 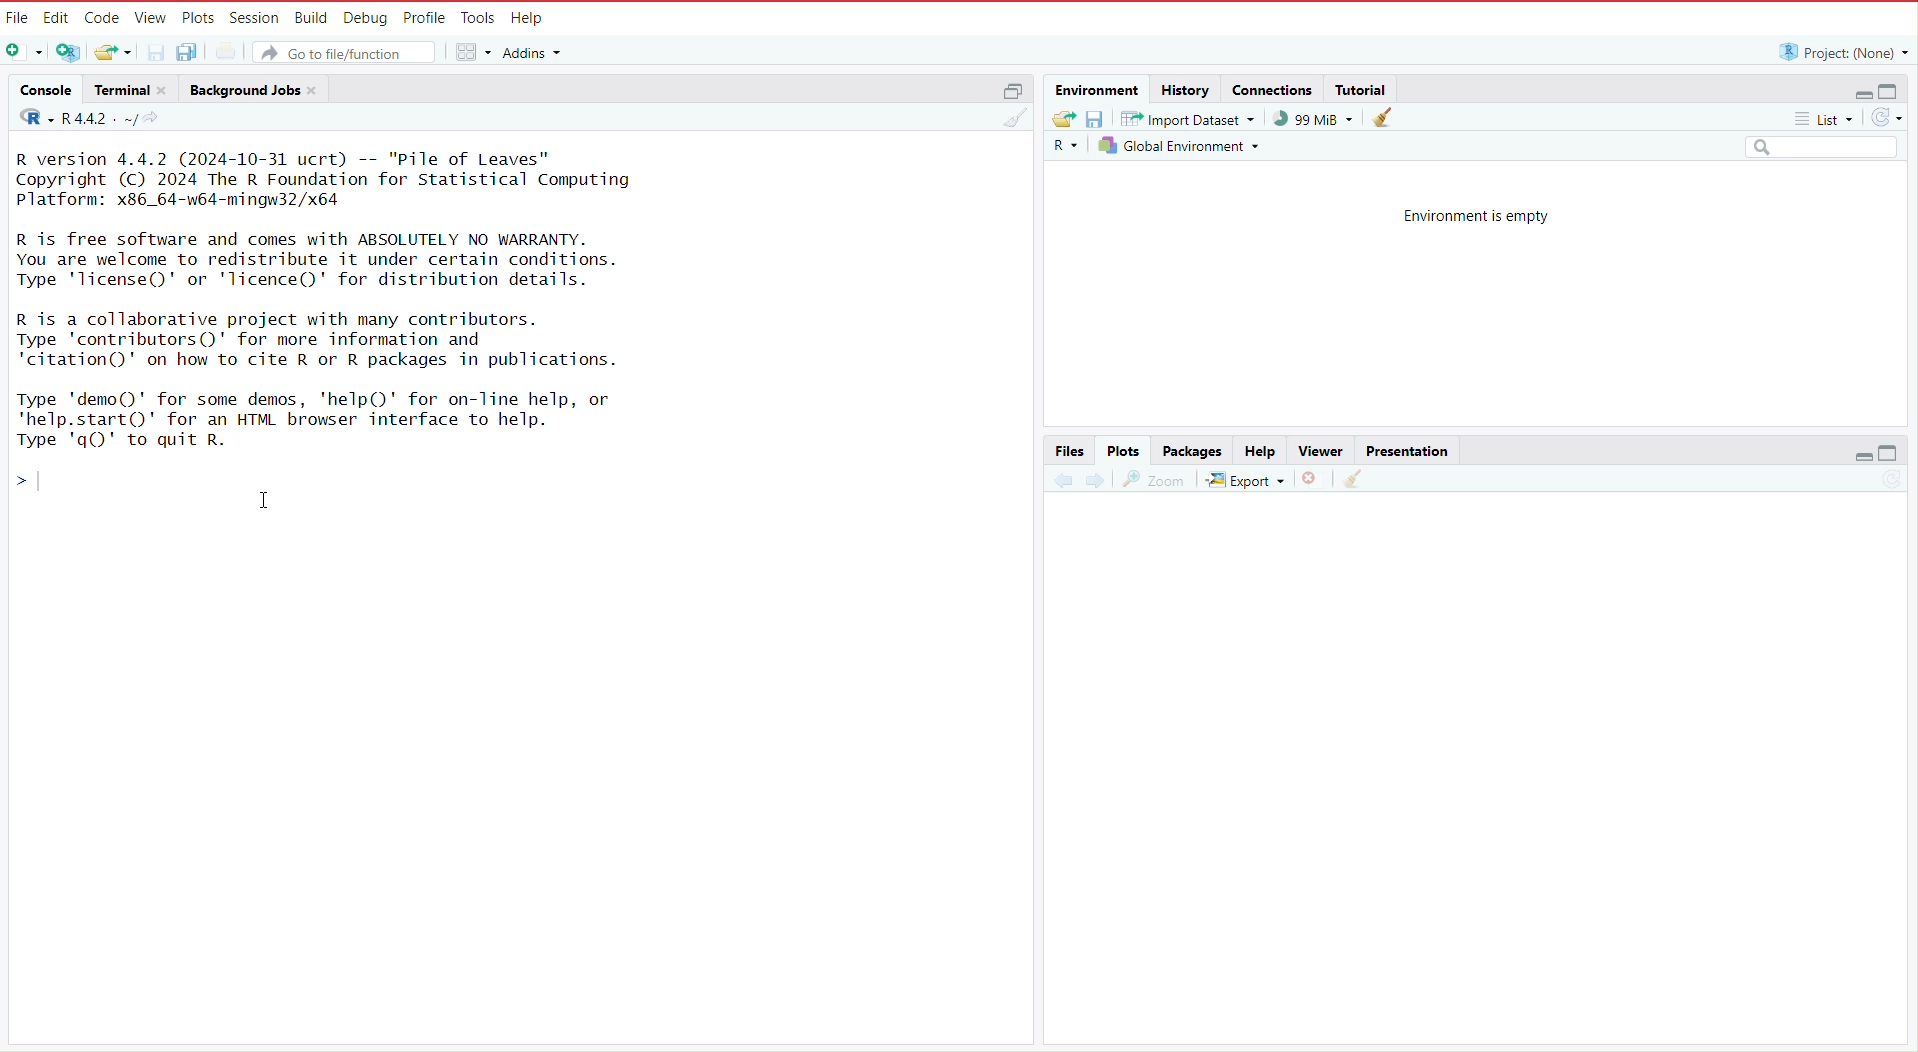 I want to click on workspace panes, so click(x=474, y=53).